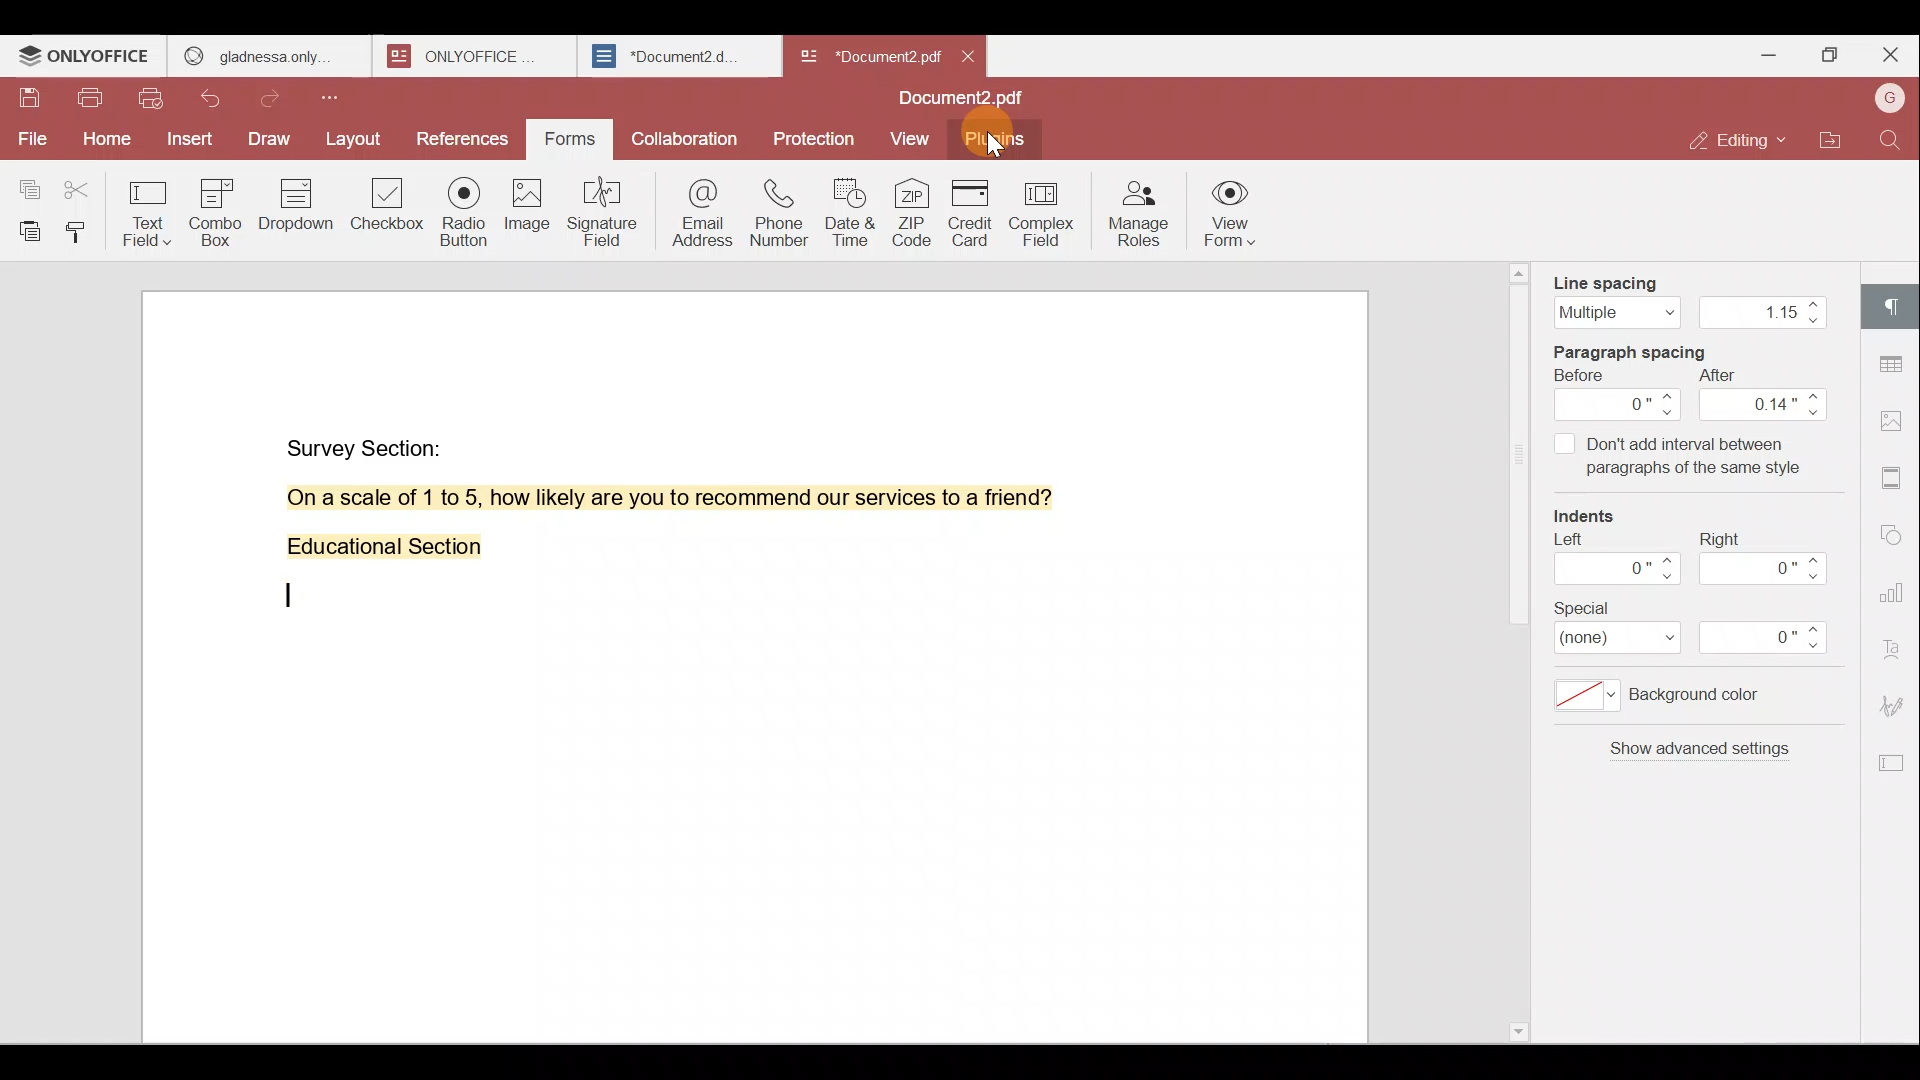 The height and width of the screenshot is (1080, 1920). Describe the element at coordinates (368, 444) in the screenshot. I see `Survey Section:` at that location.